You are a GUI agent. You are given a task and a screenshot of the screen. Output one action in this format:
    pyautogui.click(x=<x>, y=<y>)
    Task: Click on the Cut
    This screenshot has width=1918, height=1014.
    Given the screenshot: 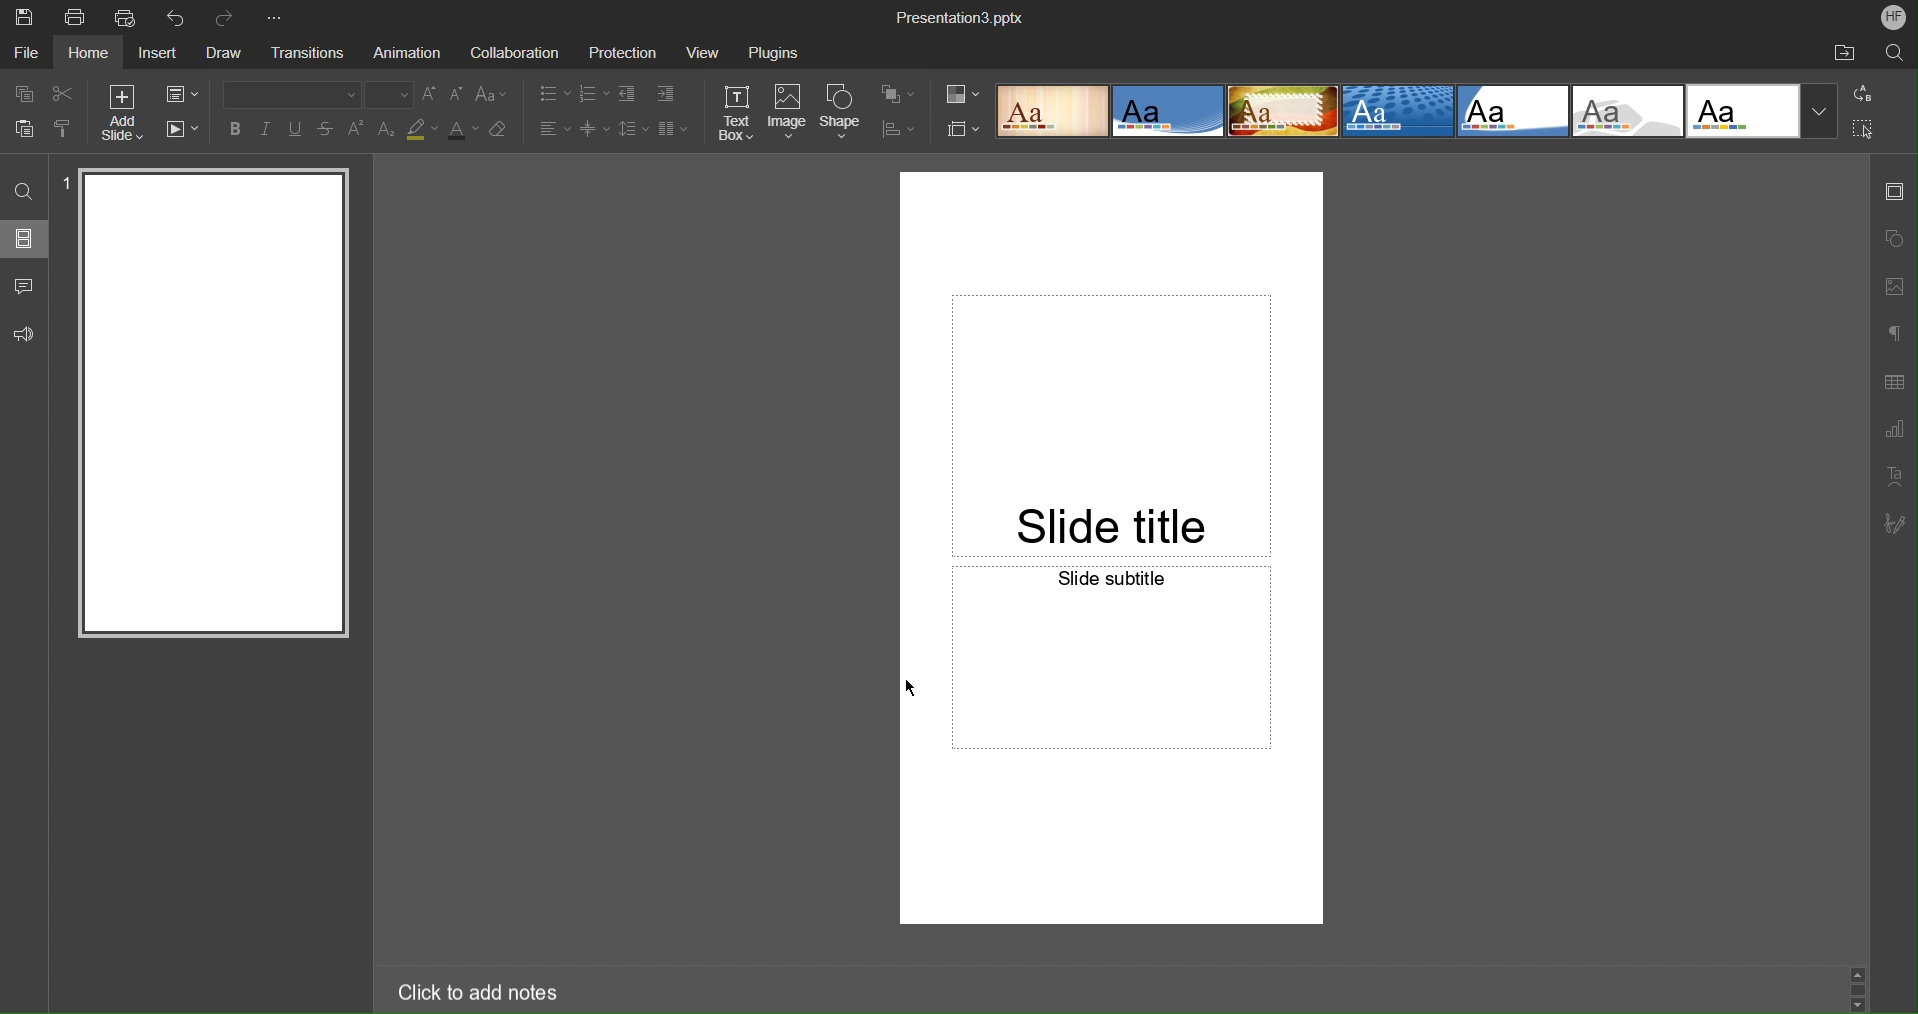 What is the action you would take?
    pyautogui.click(x=63, y=94)
    